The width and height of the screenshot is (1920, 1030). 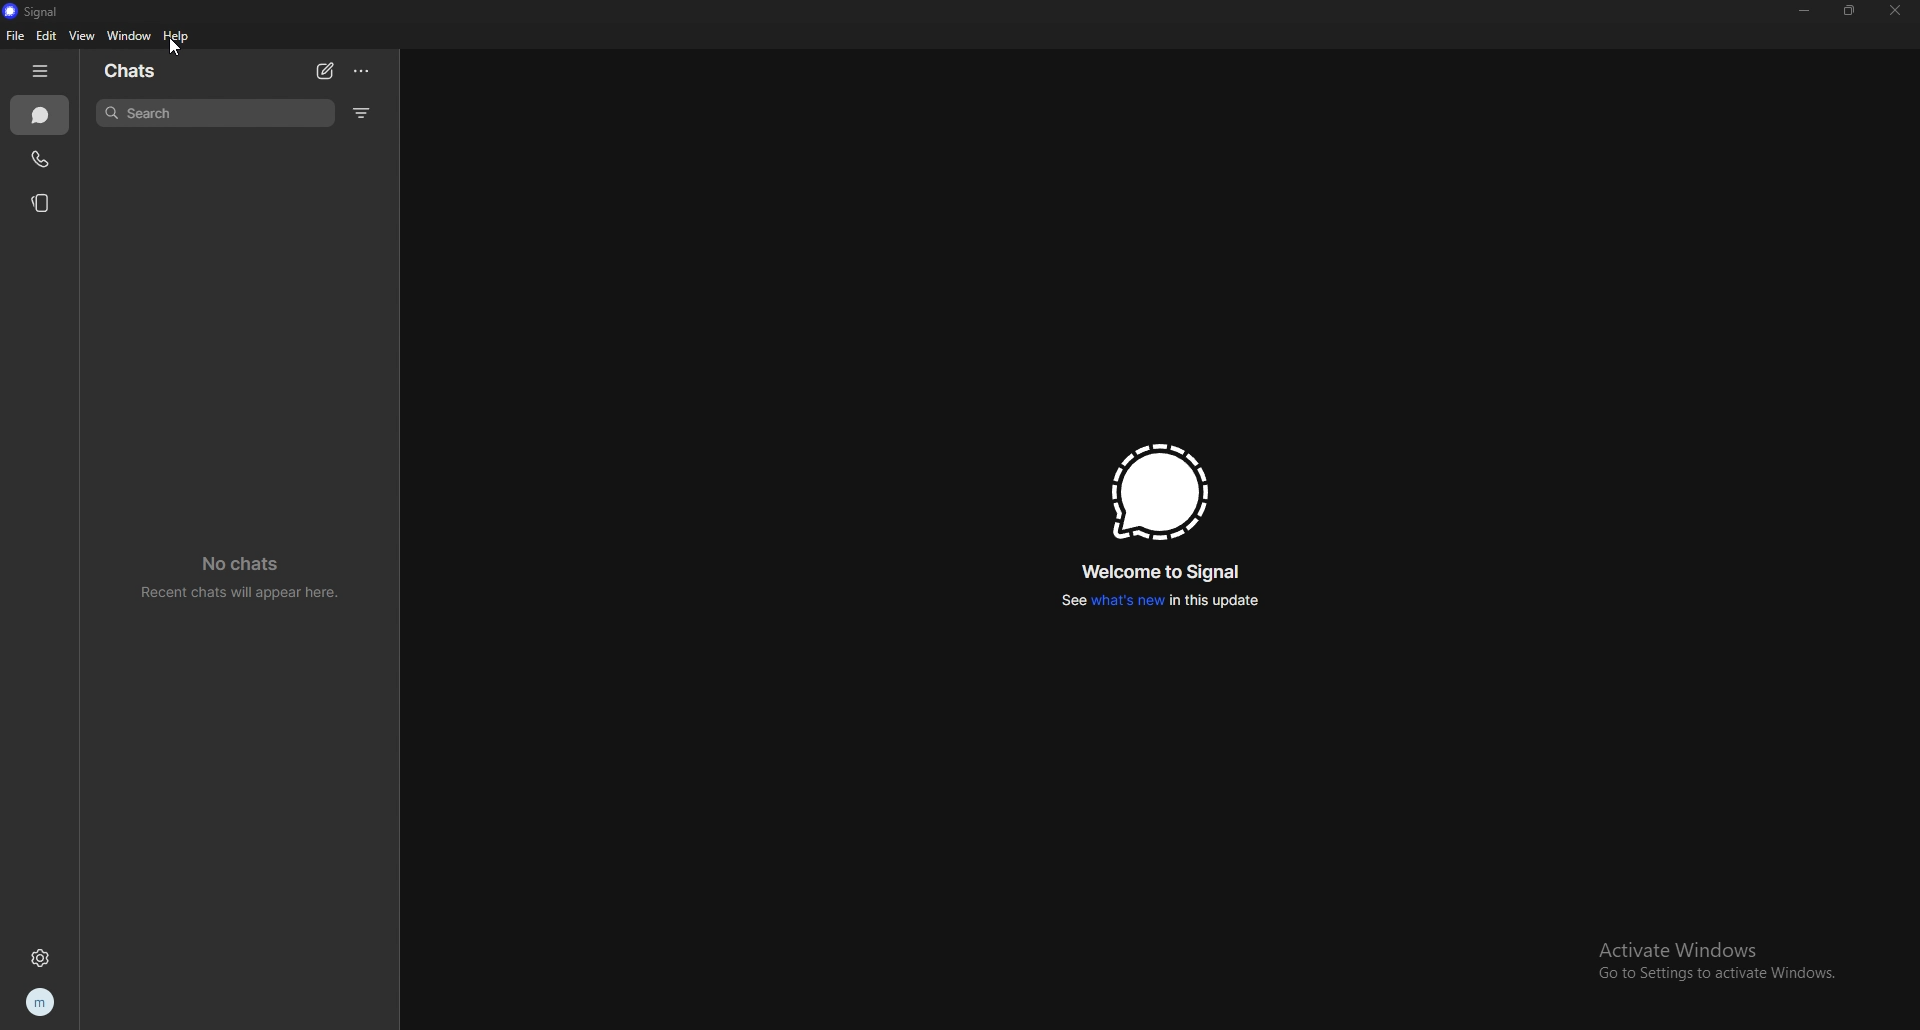 What do you see at coordinates (1708, 976) in the screenshot?
I see `Go to Settings to activate Windows.` at bounding box center [1708, 976].